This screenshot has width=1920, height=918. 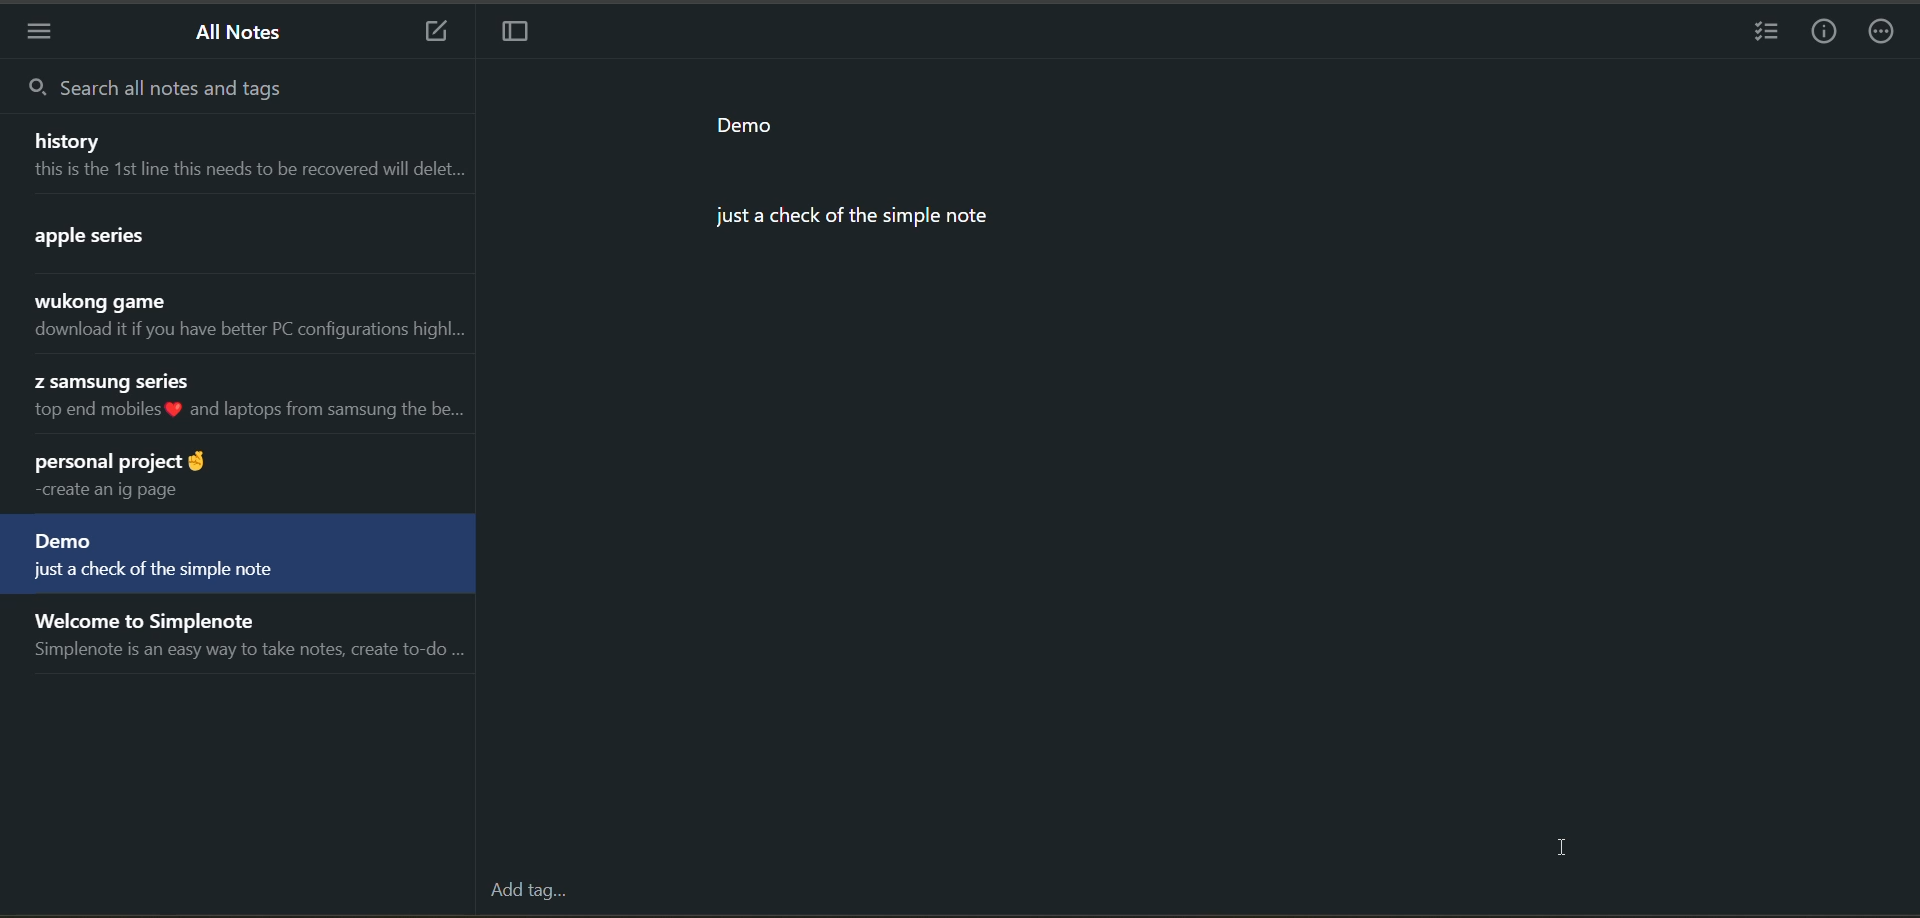 What do you see at coordinates (1828, 31) in the screenshot?
I see `info` at bounding box center [1828, 31].